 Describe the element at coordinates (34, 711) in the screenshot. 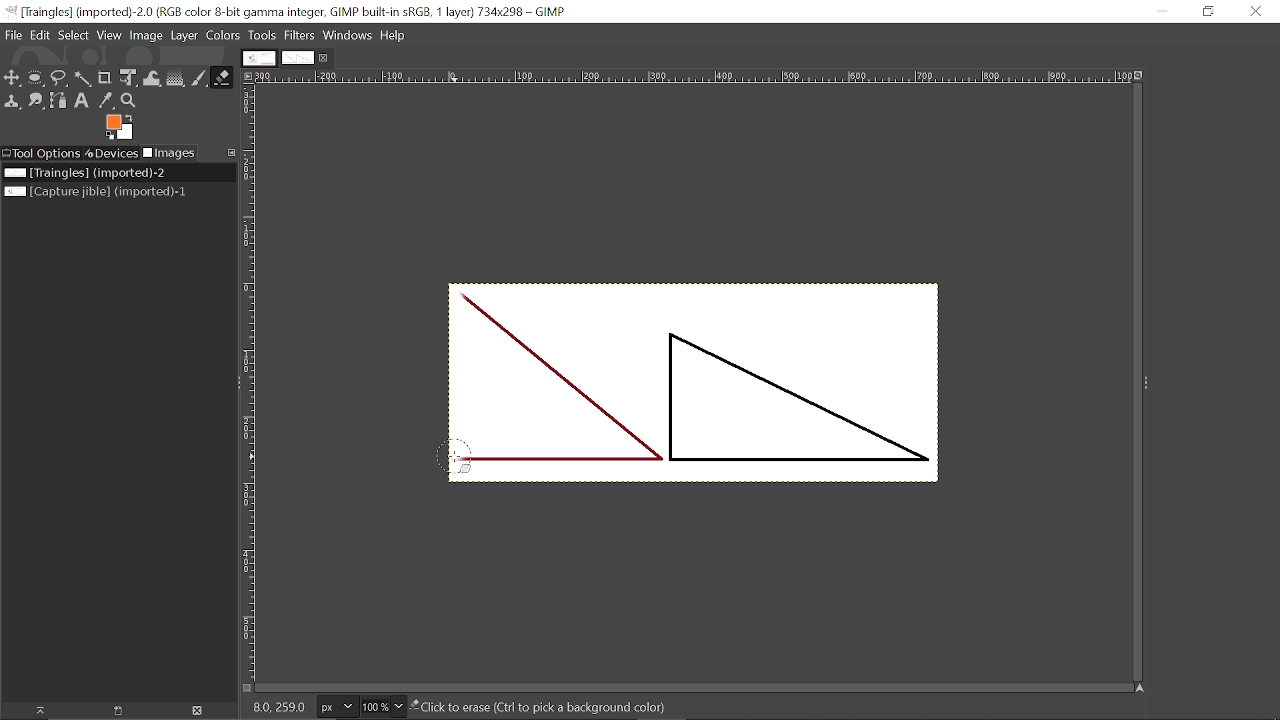

I see `Raise this image display` at that location.